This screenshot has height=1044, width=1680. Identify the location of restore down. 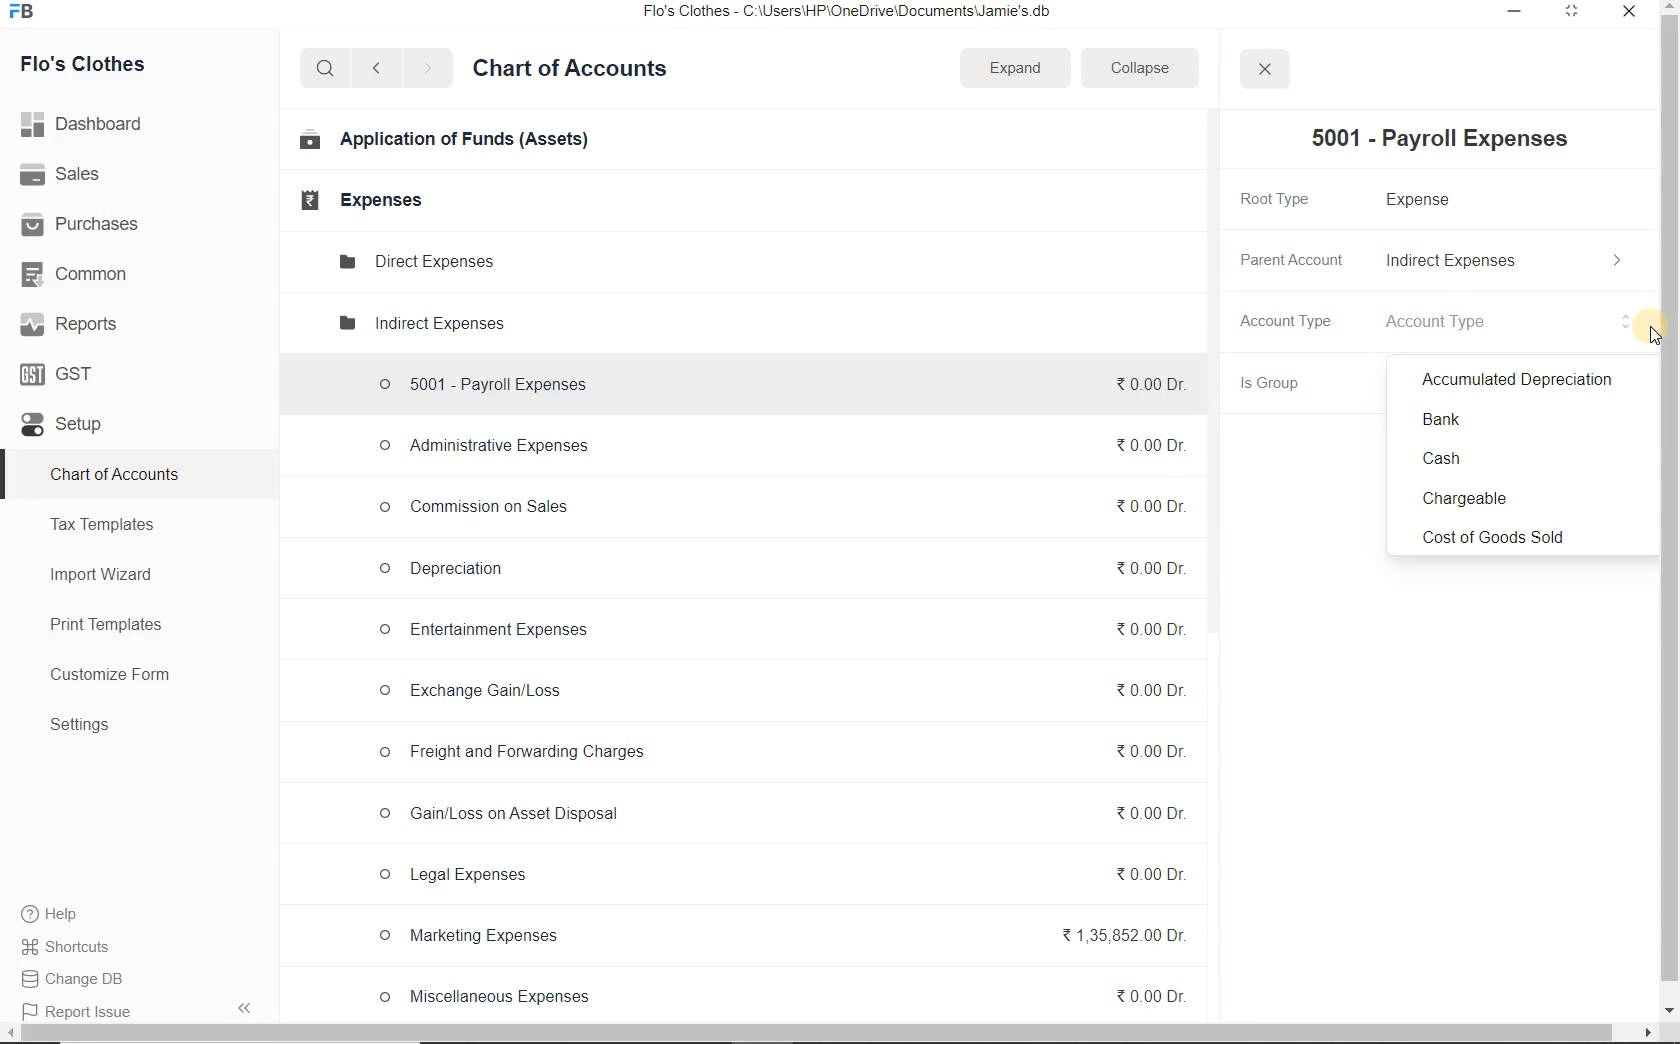
(1573, 13).